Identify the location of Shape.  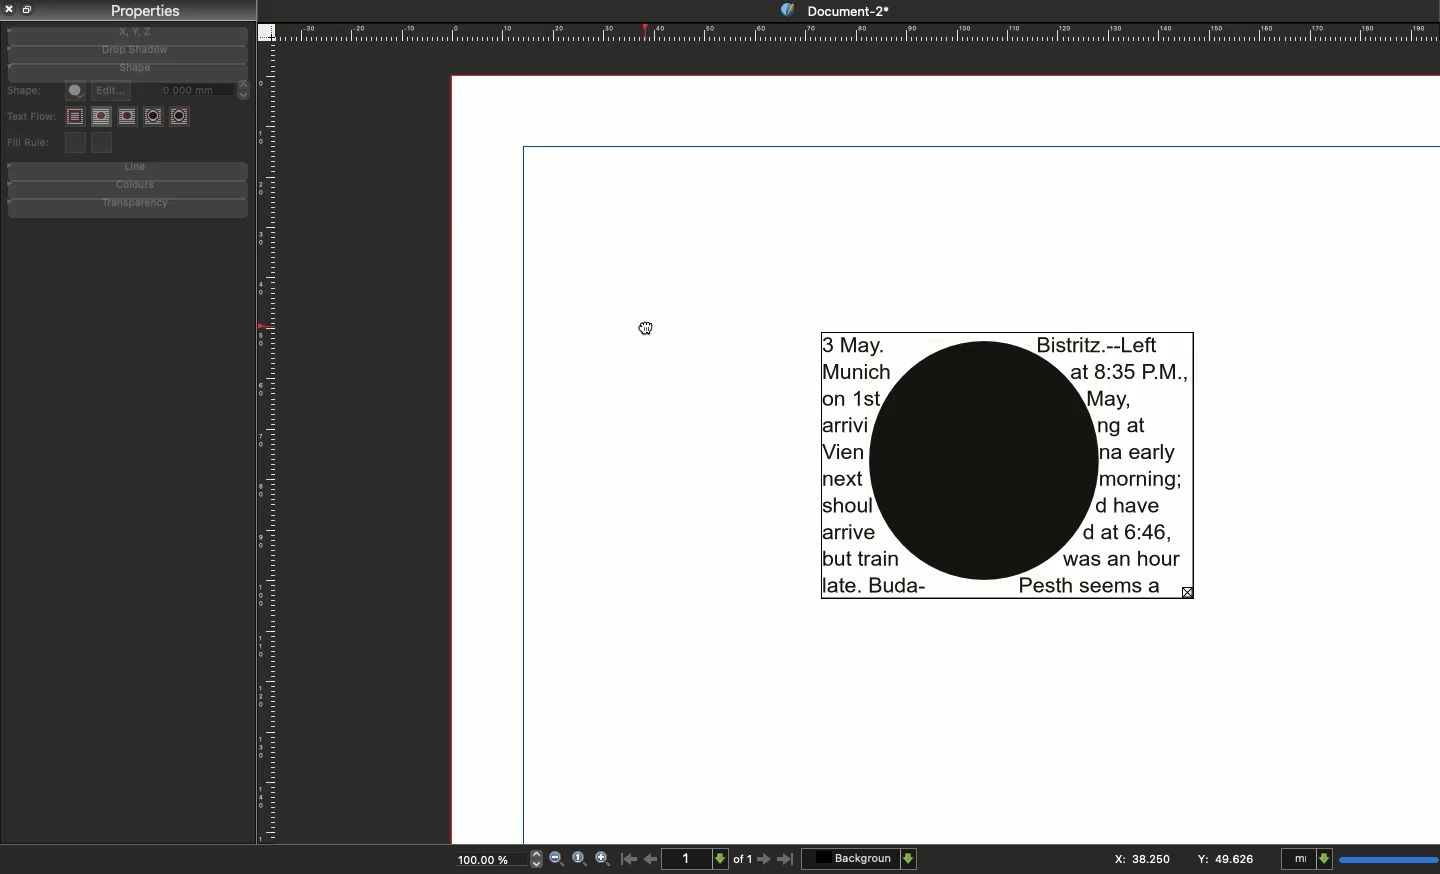
(131, 69).